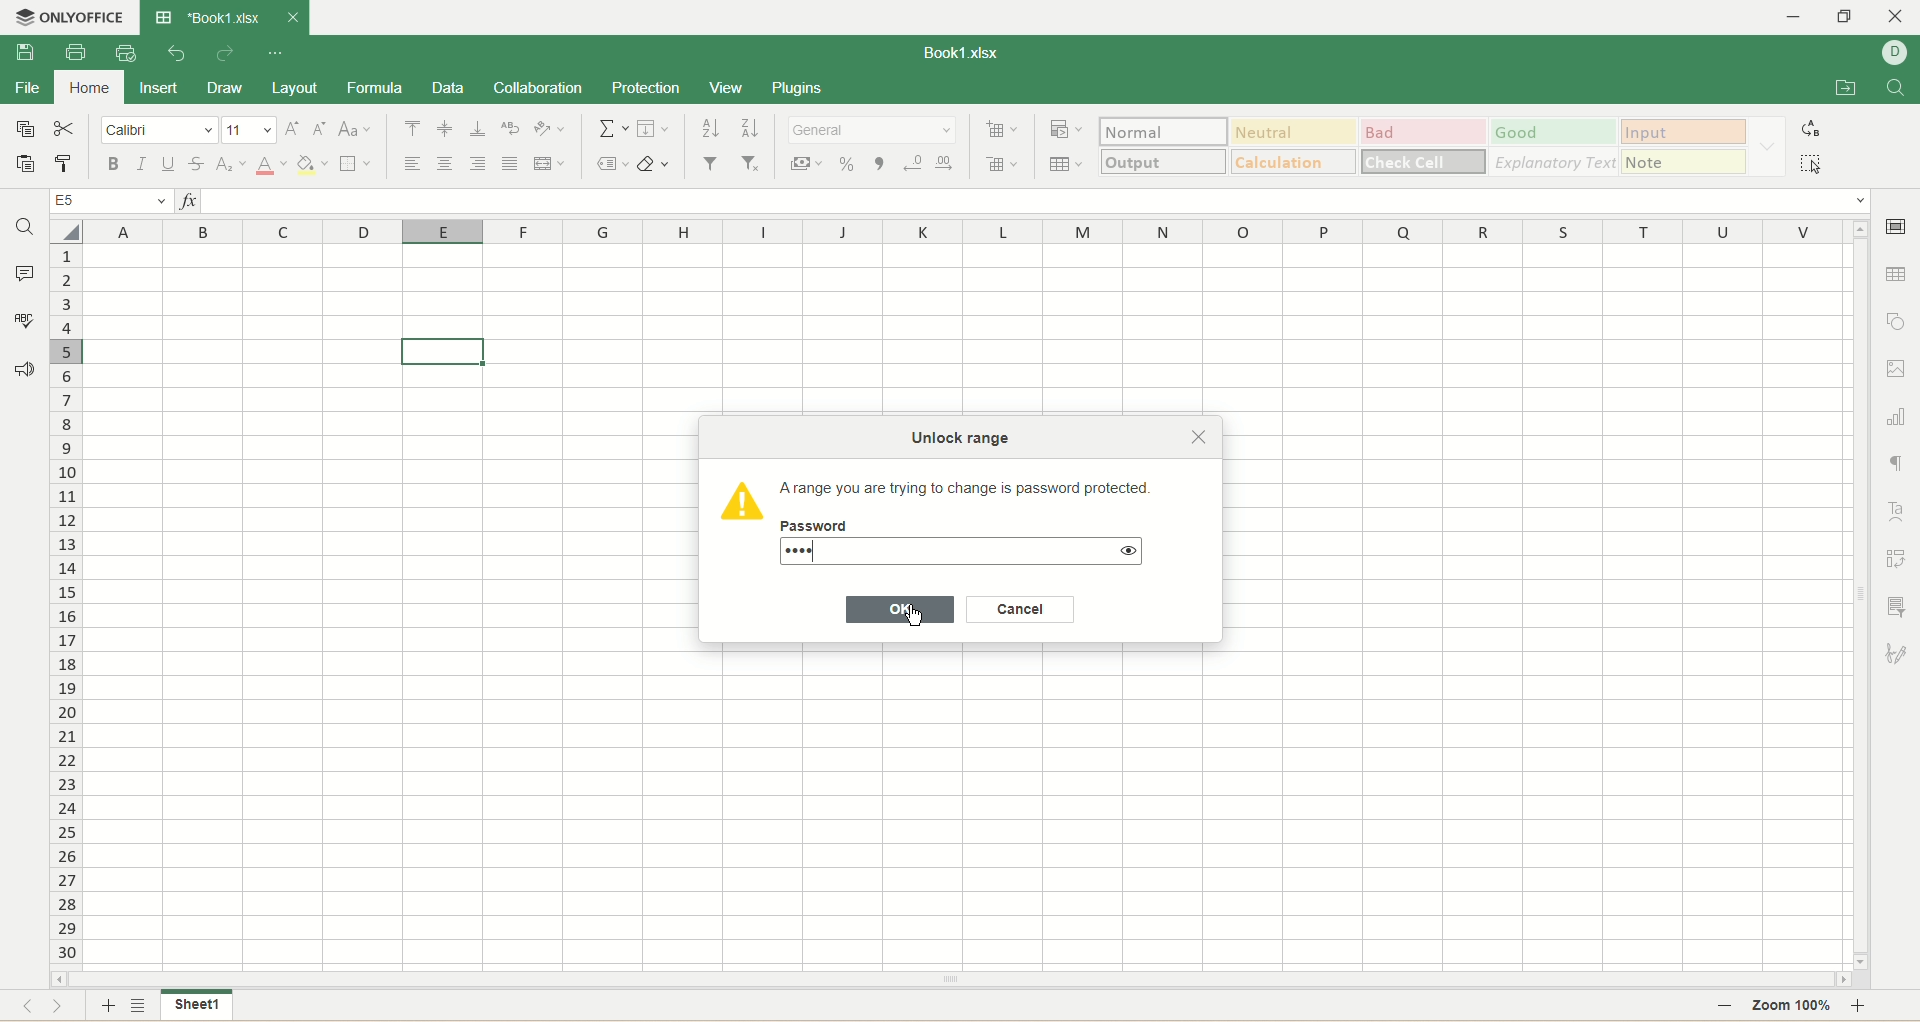  Describe the element at coordinates (1193, 438) in the screenshot. I see `Close` at that location.